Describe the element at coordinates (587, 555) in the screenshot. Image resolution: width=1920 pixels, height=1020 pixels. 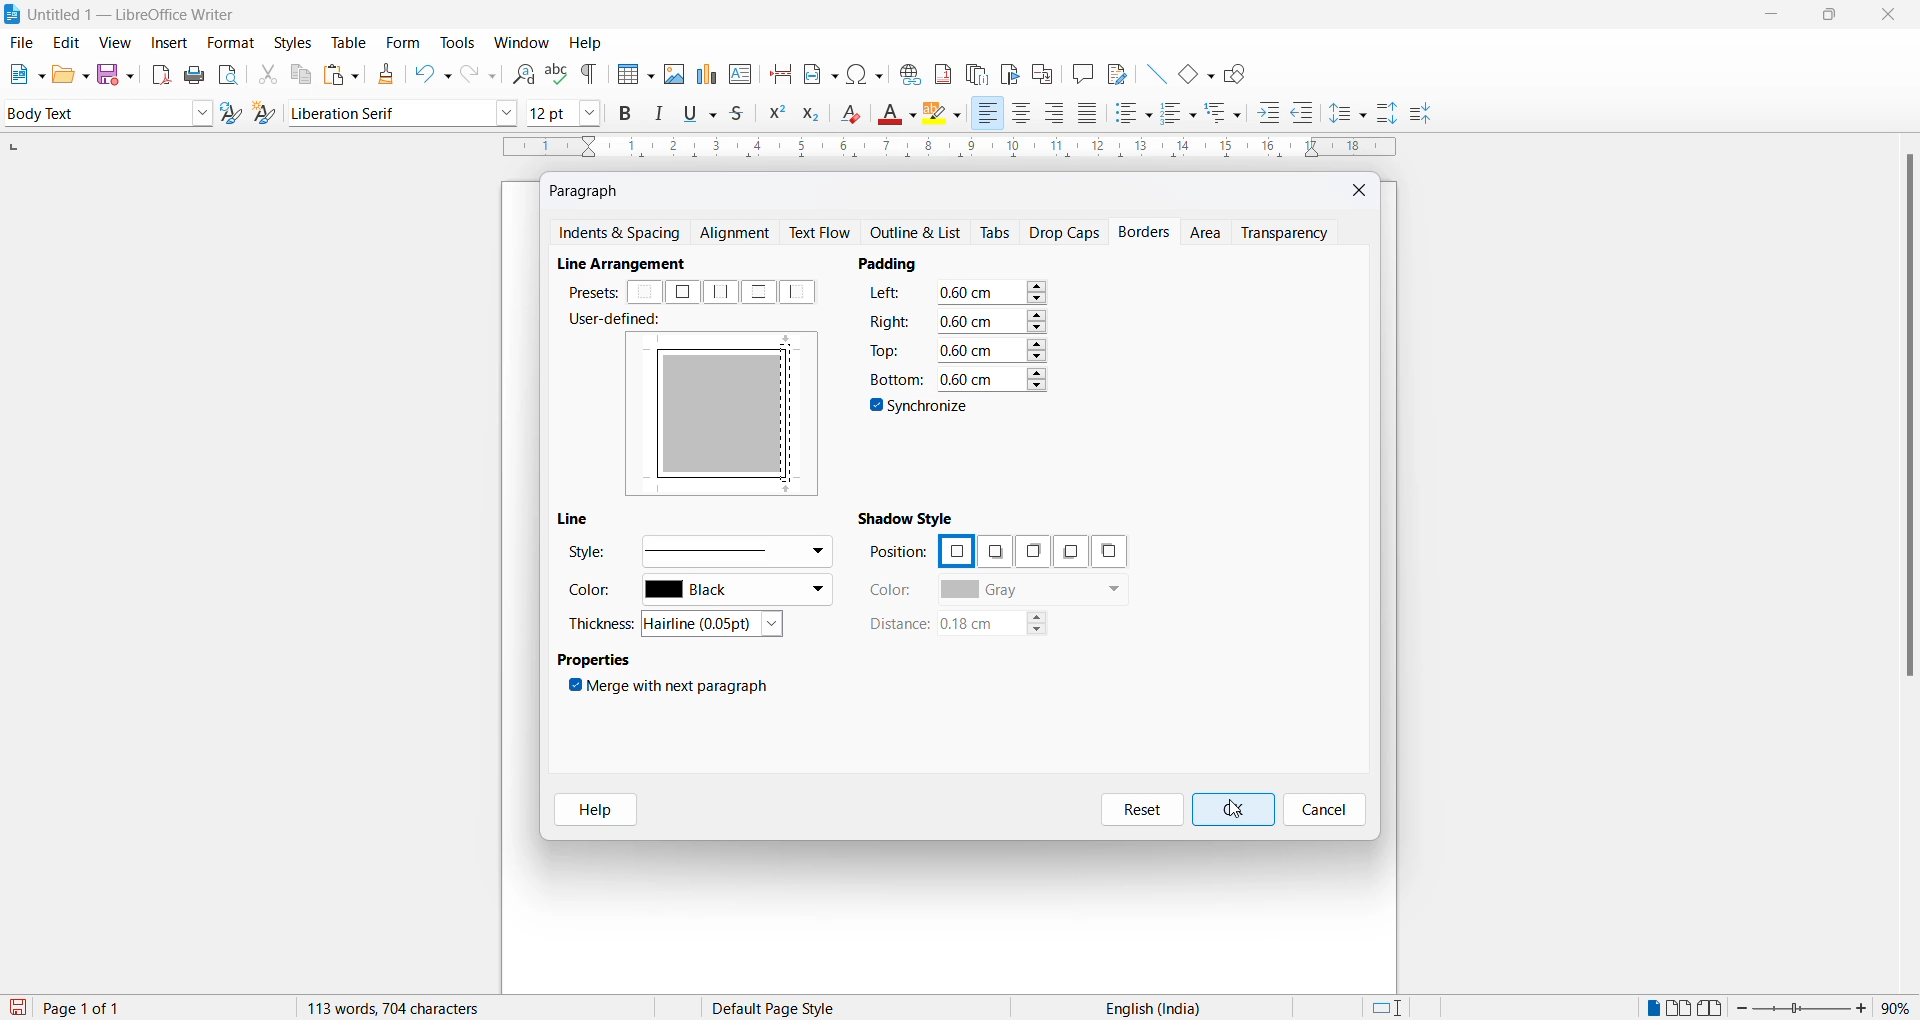
I see `syle` at that location.